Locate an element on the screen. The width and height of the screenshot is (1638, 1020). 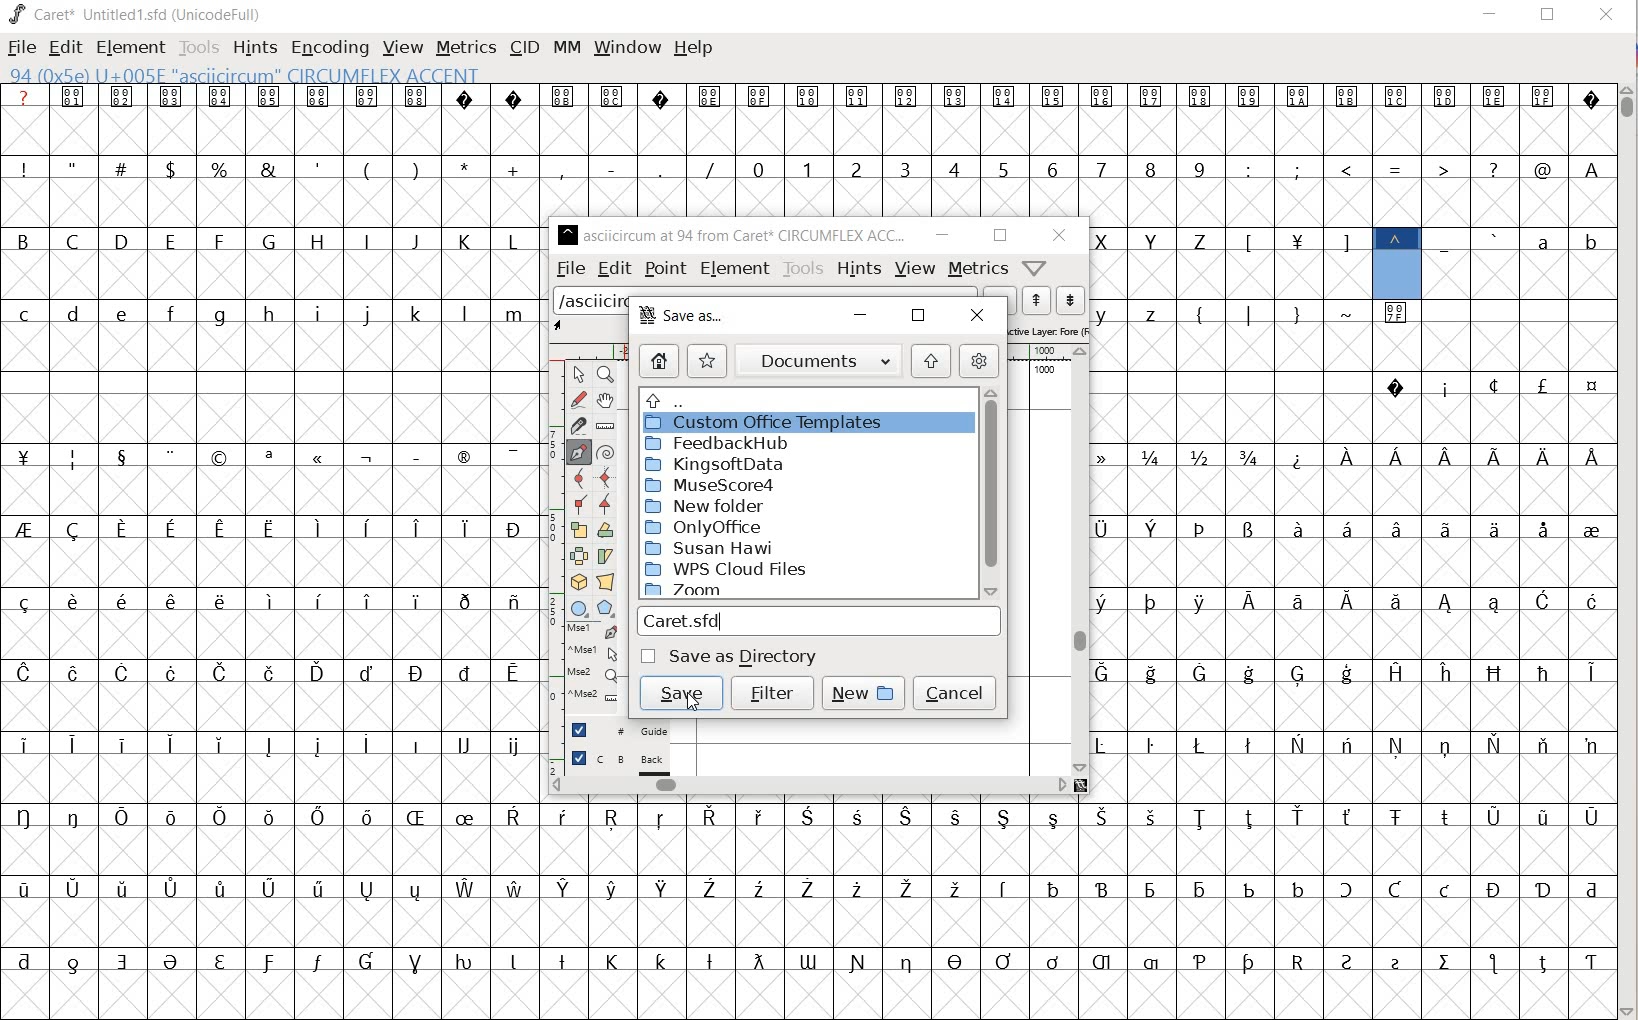
draw a freehand curve is located at coordinates (578, 399).